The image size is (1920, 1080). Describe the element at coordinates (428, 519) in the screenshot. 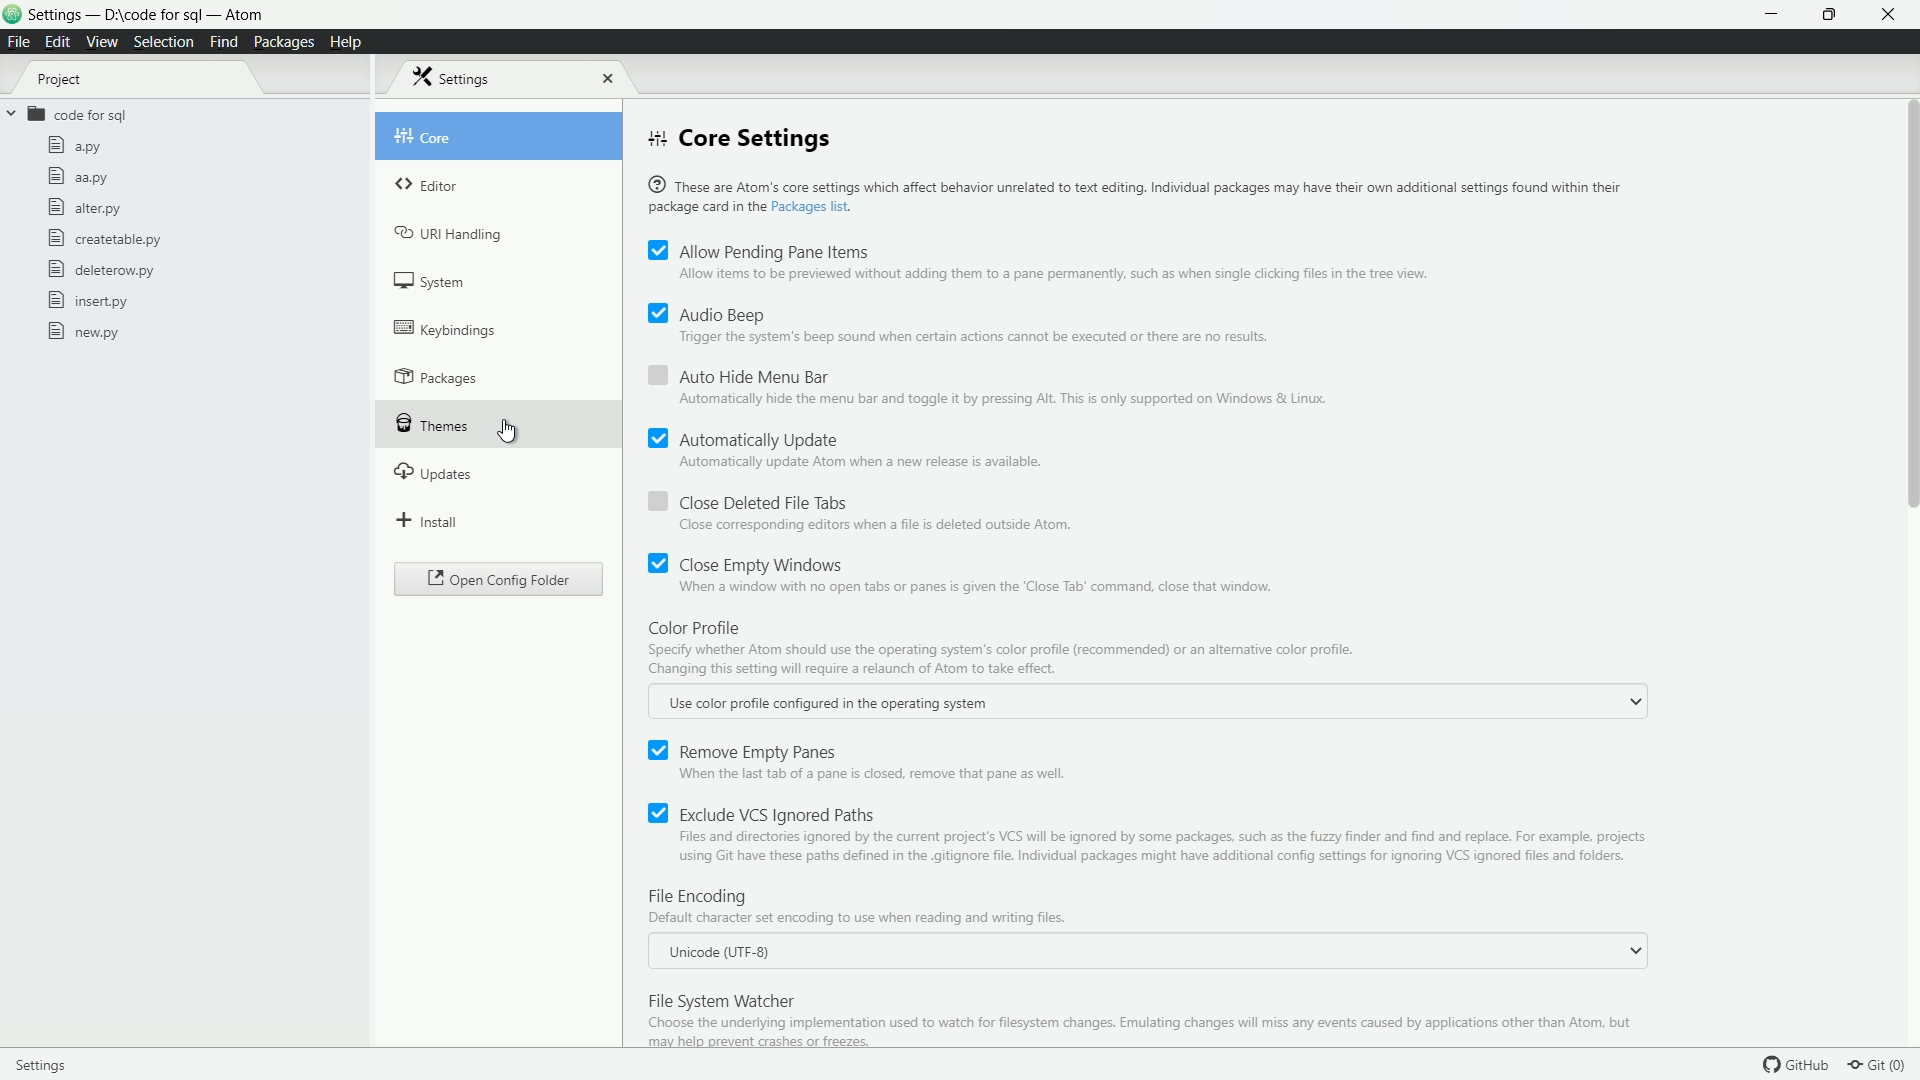

I see `install` at that location.